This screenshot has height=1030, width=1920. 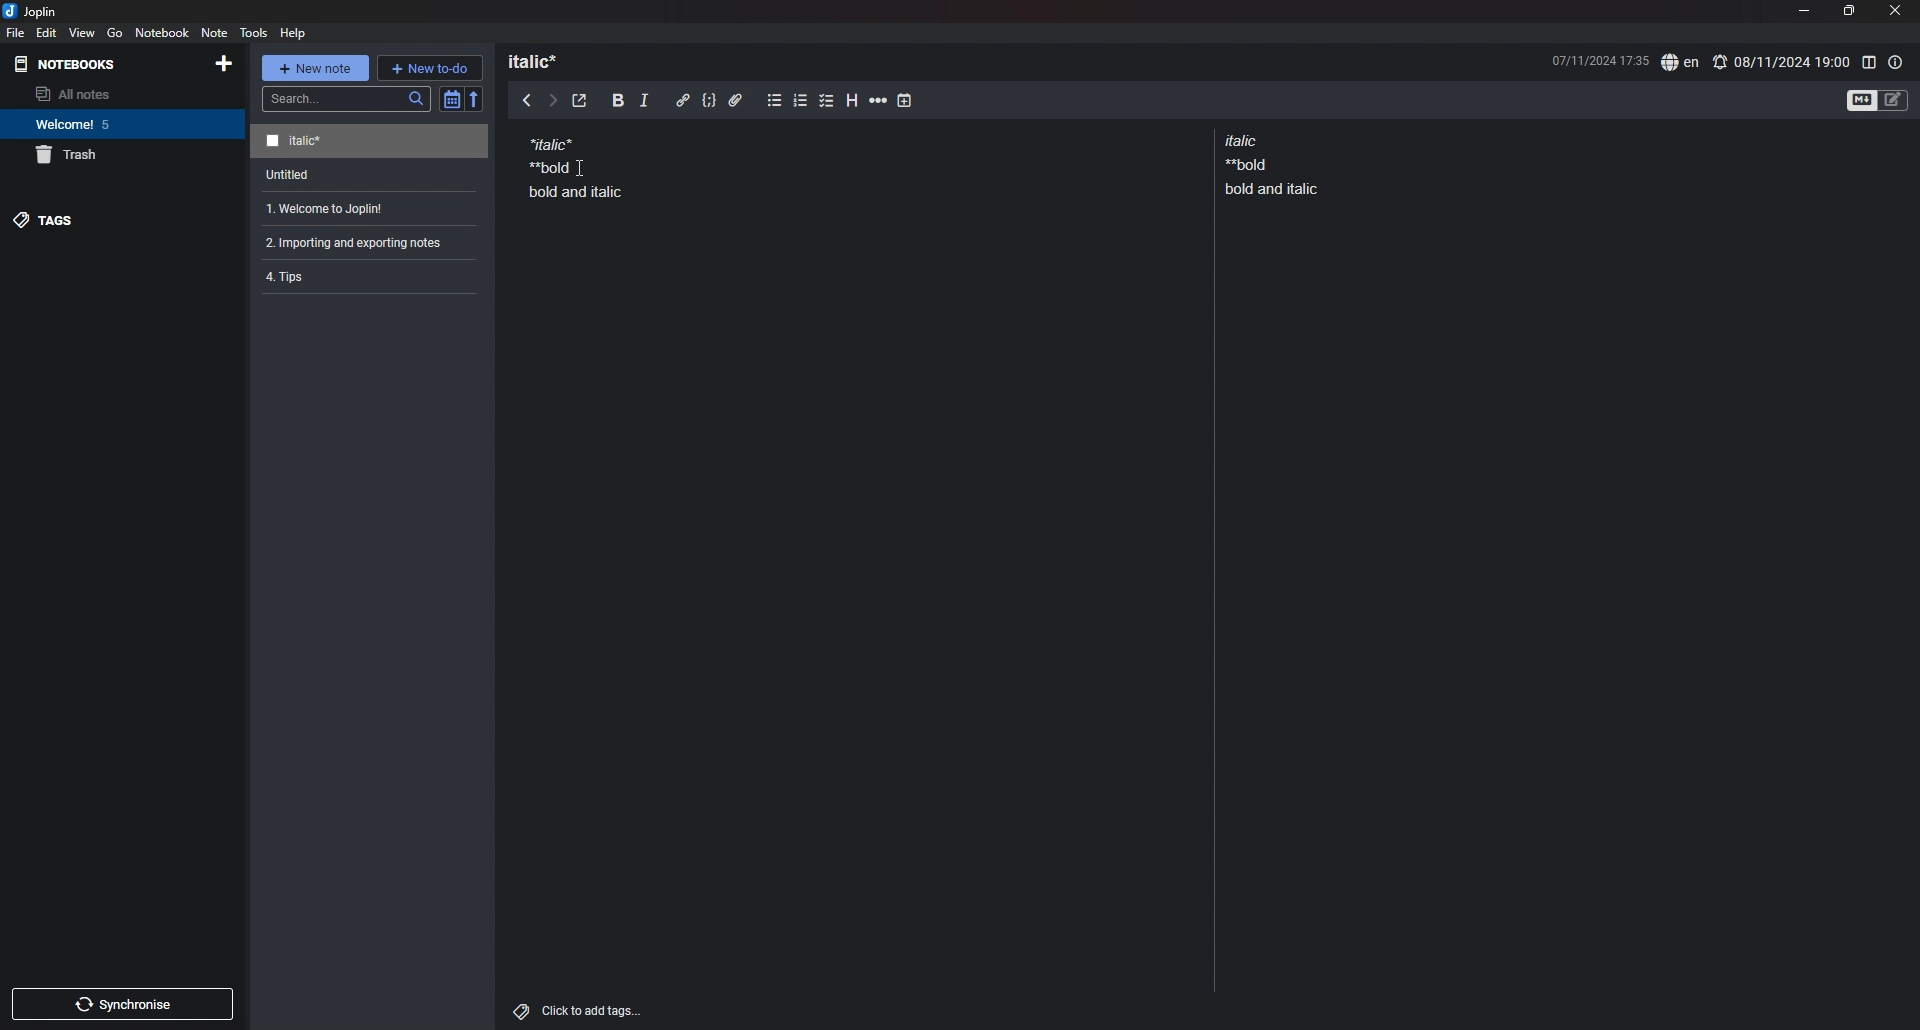 What do you see at coordinates (117, 94) in the screenshot?
I see `all notes` at bounding box center [117, 94].